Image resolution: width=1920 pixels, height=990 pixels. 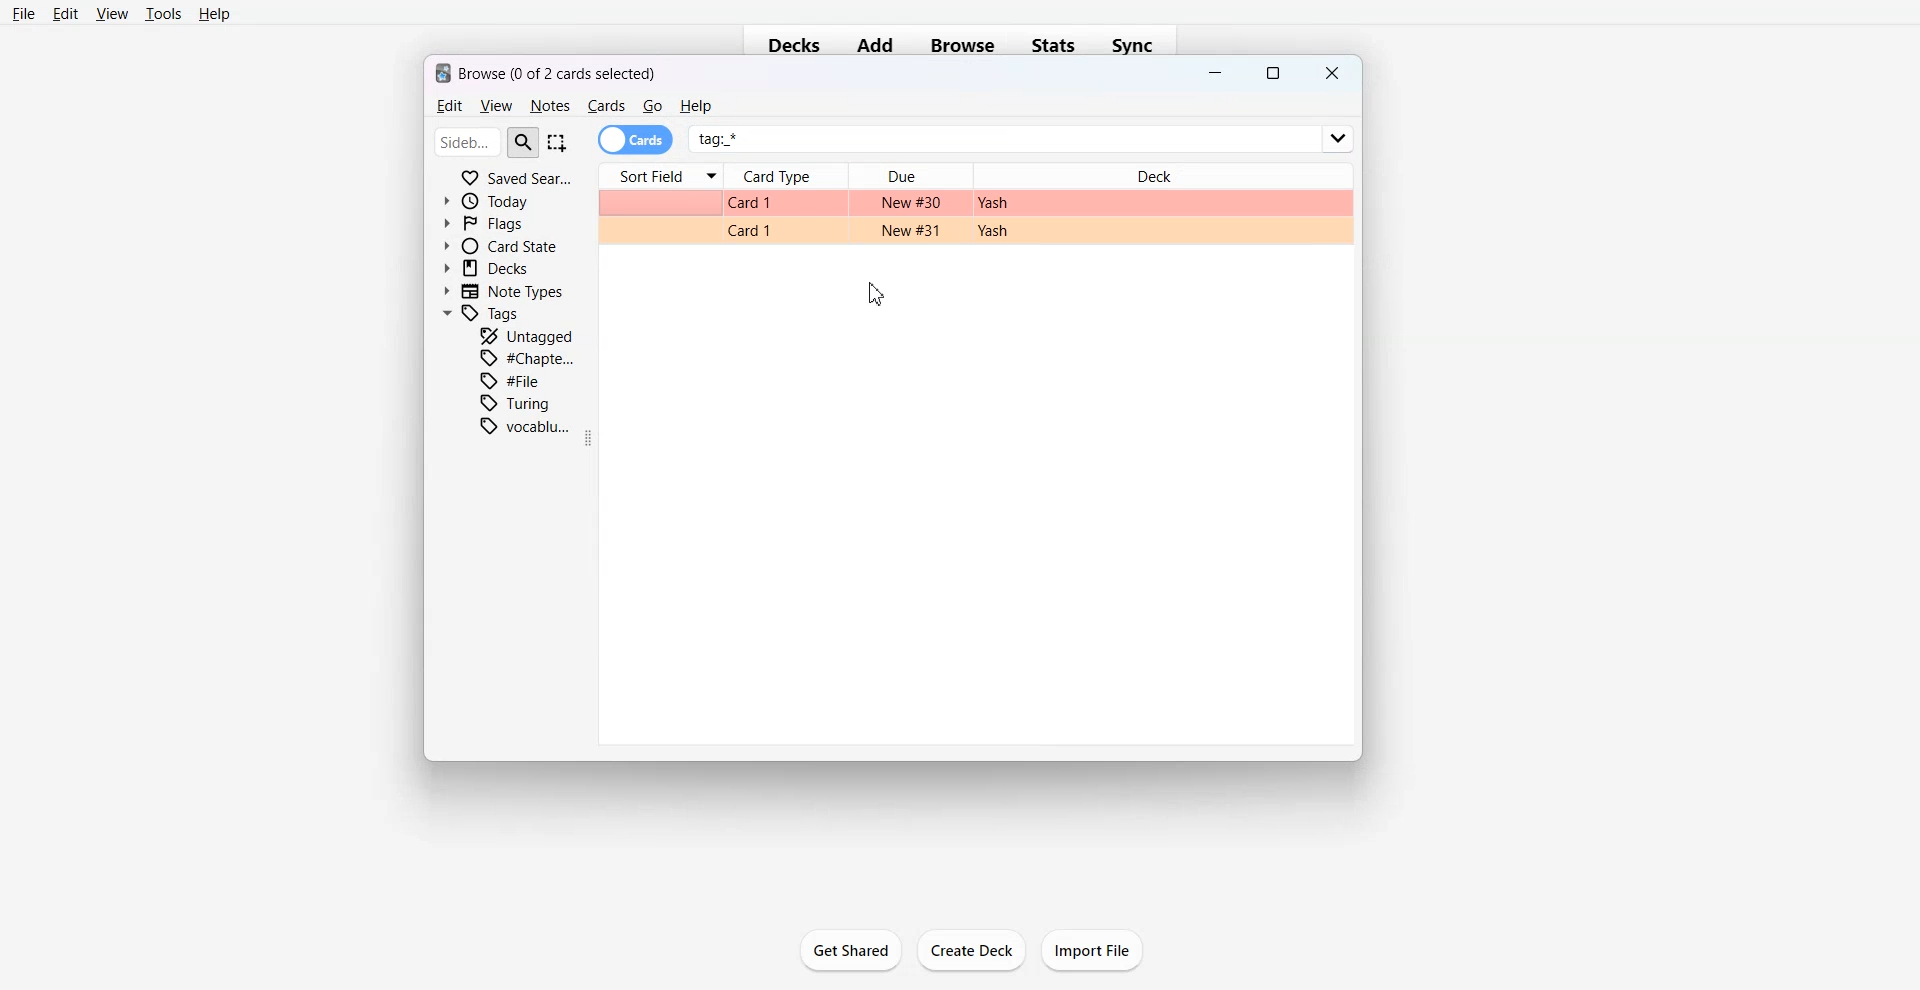 I want to click on Card State, so click(x=499, y=245).